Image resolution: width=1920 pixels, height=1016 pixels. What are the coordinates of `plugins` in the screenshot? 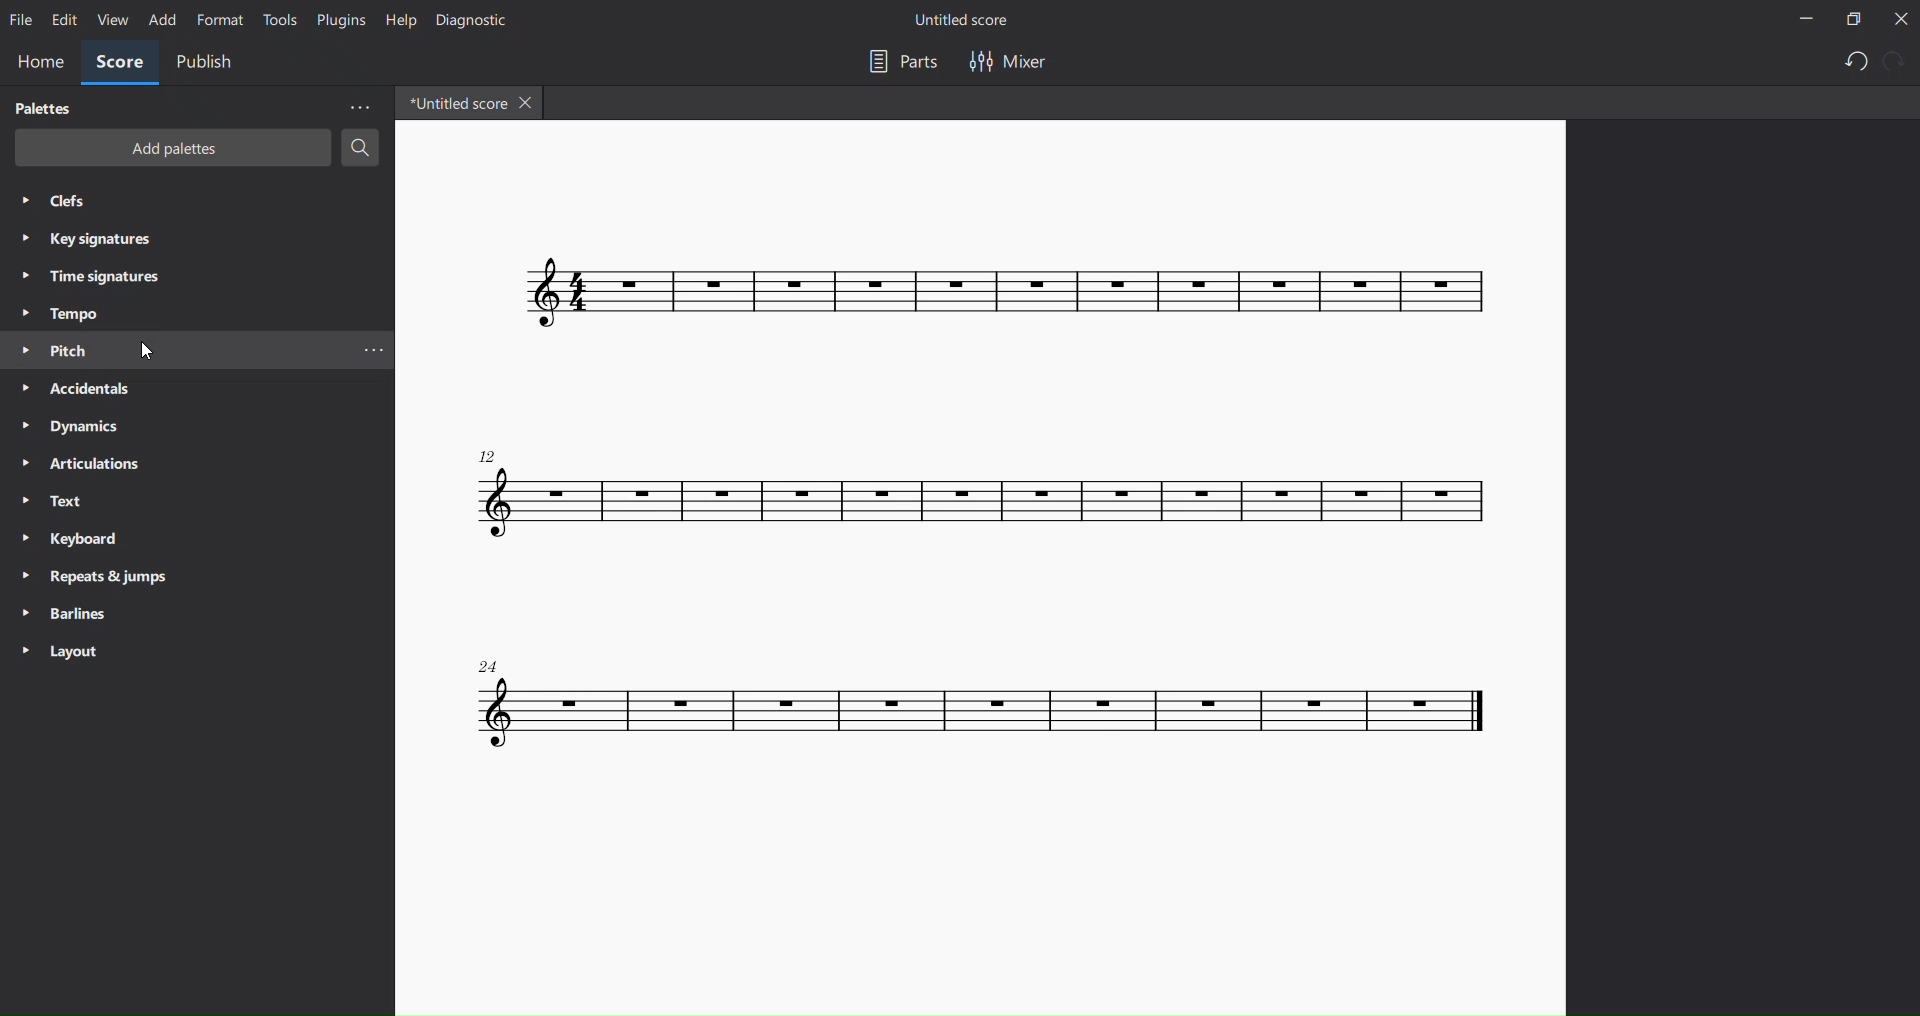 It's located at (336, 19).